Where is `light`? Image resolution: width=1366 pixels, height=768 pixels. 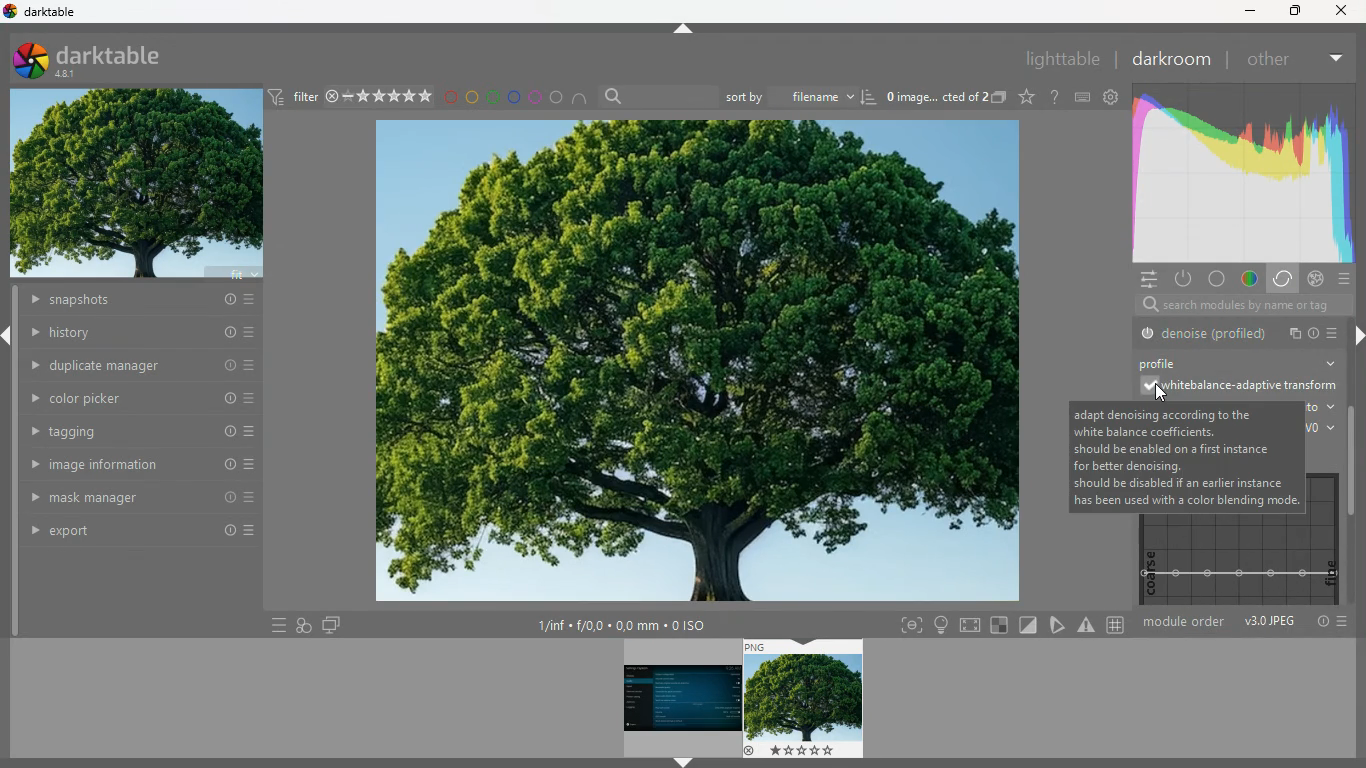 light is located at coordinates (941, 625).